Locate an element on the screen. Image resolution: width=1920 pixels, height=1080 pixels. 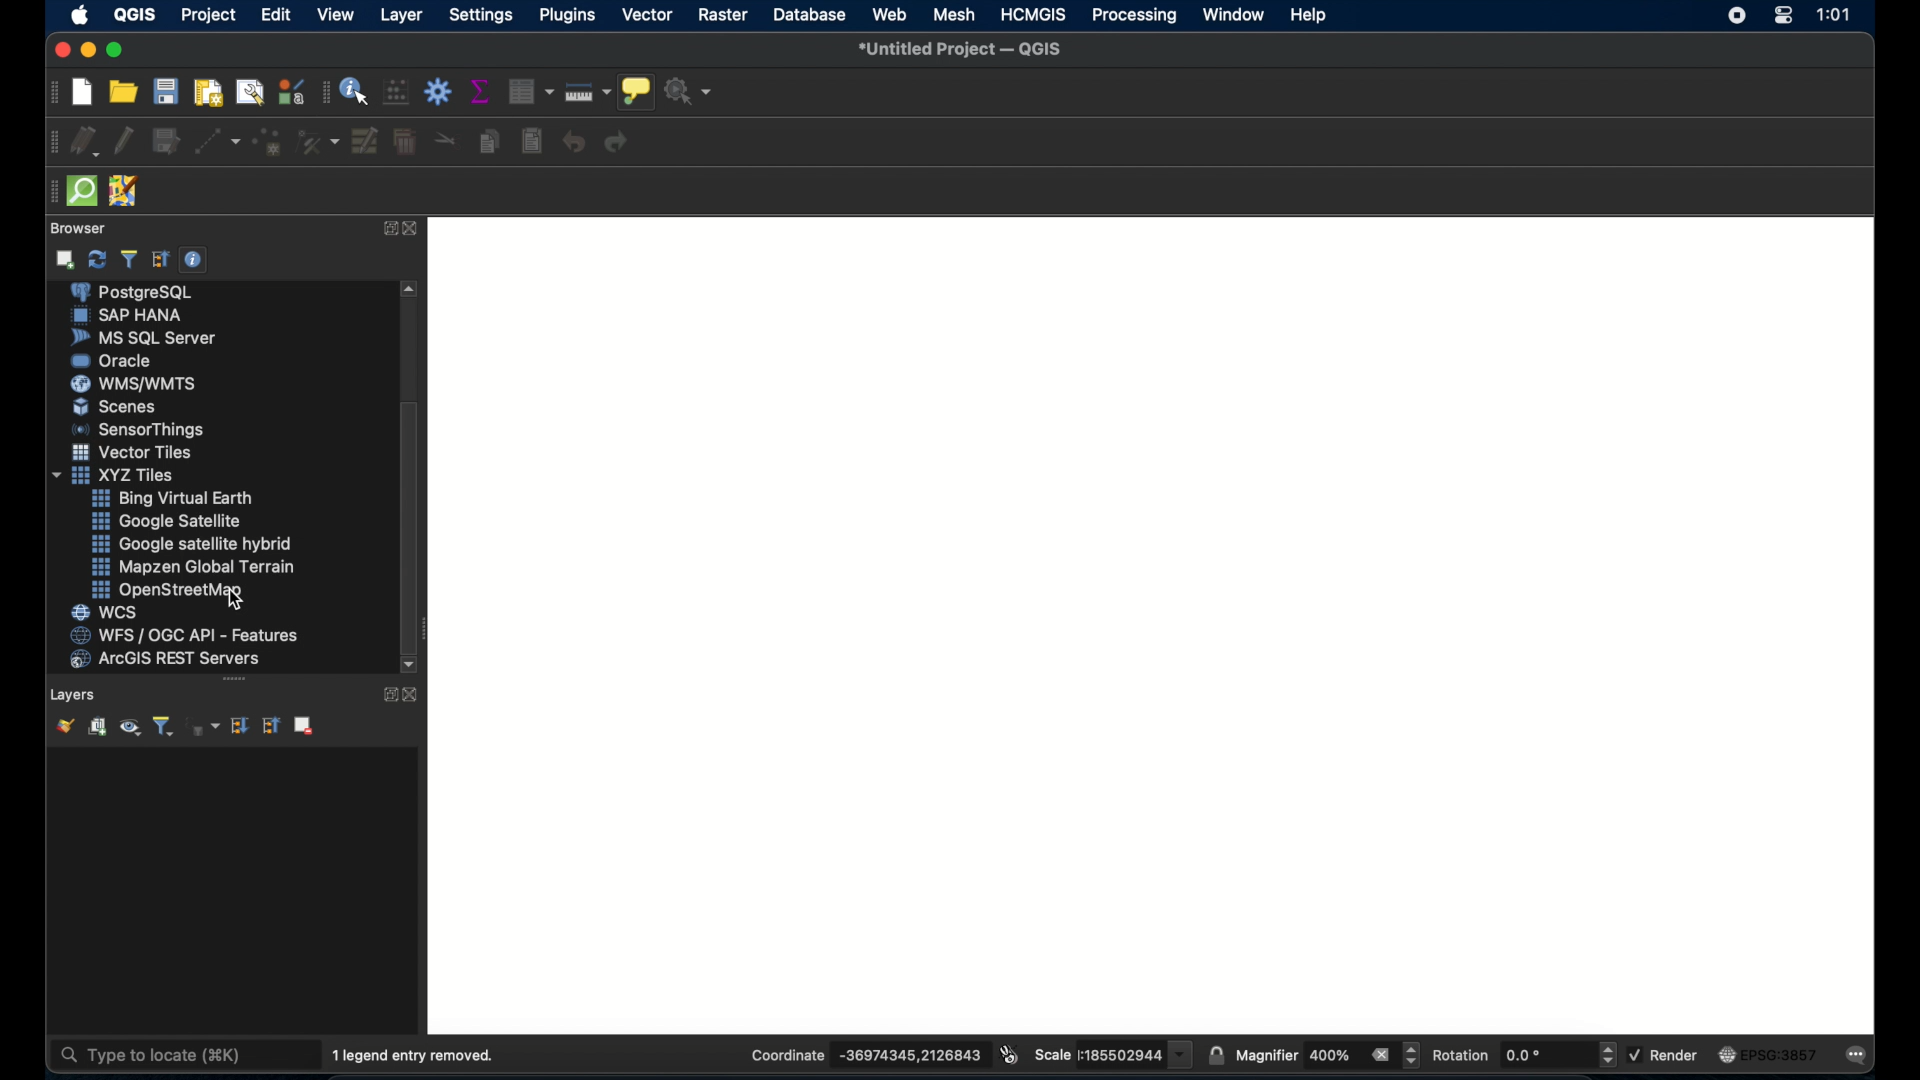
style manager is located at coordinates (291, 93).